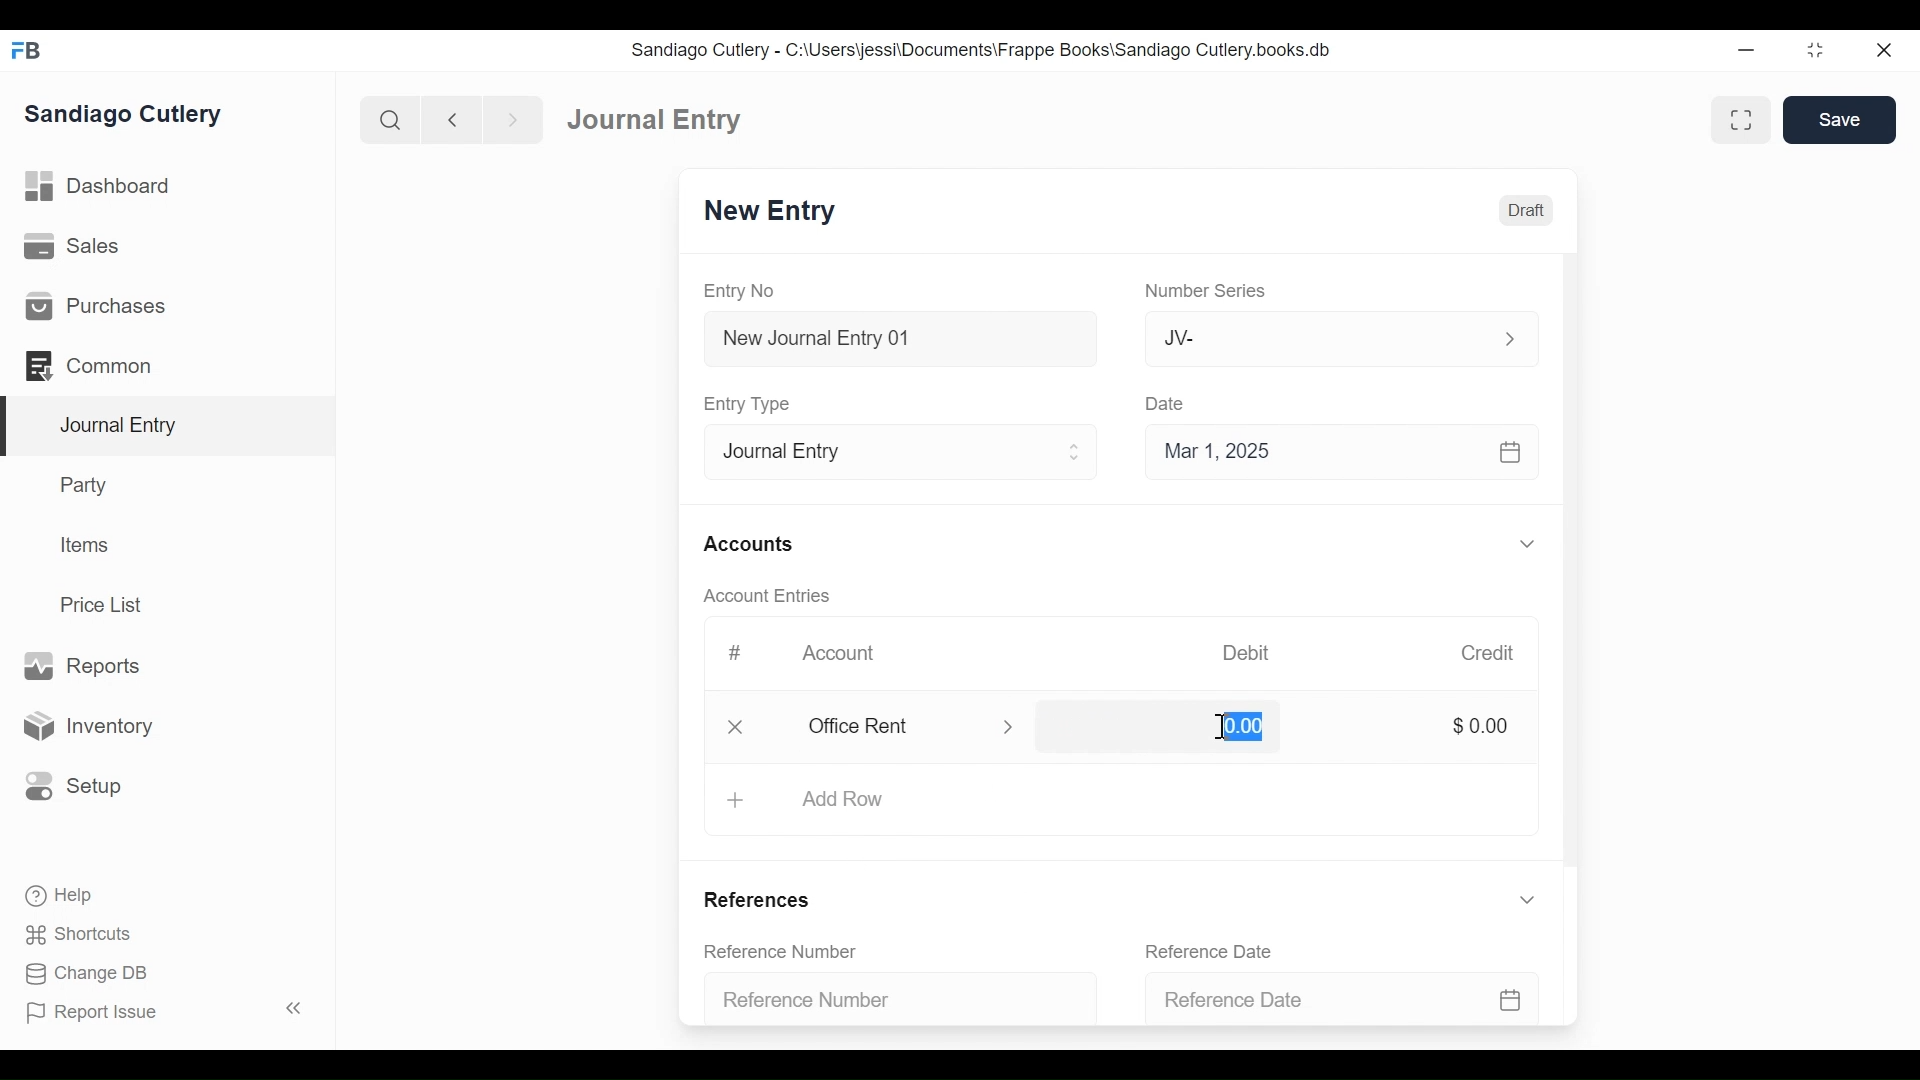 Image resolution: width=1920 pixels, height=1080 pixels. Describe the element at coordinates (987, 49) in the screenshot. I see `Sandiago Cutlery - C:\Users\jessi\Documents\Frappe Books\Sandiago Cutlery.books.db` at that location.